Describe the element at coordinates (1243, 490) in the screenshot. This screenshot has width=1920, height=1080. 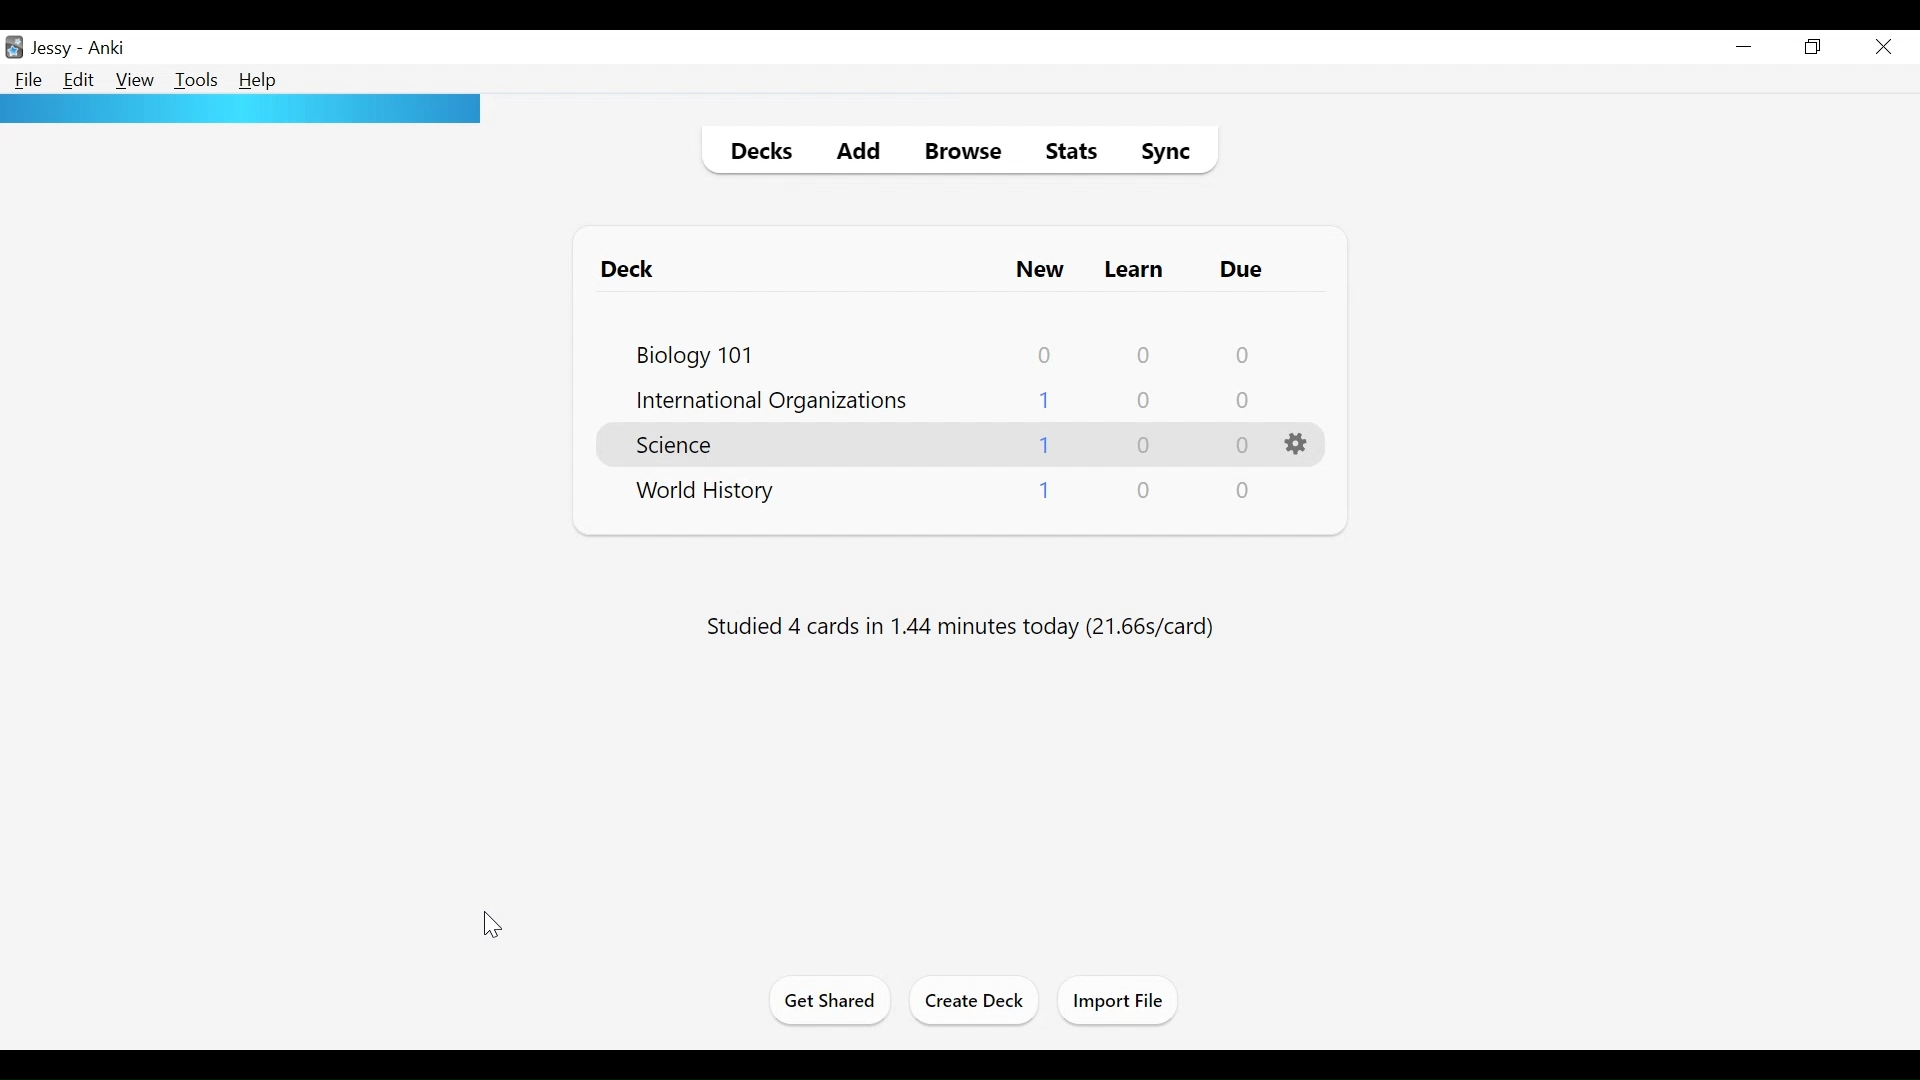
I see `Due Cards Count` at that location.